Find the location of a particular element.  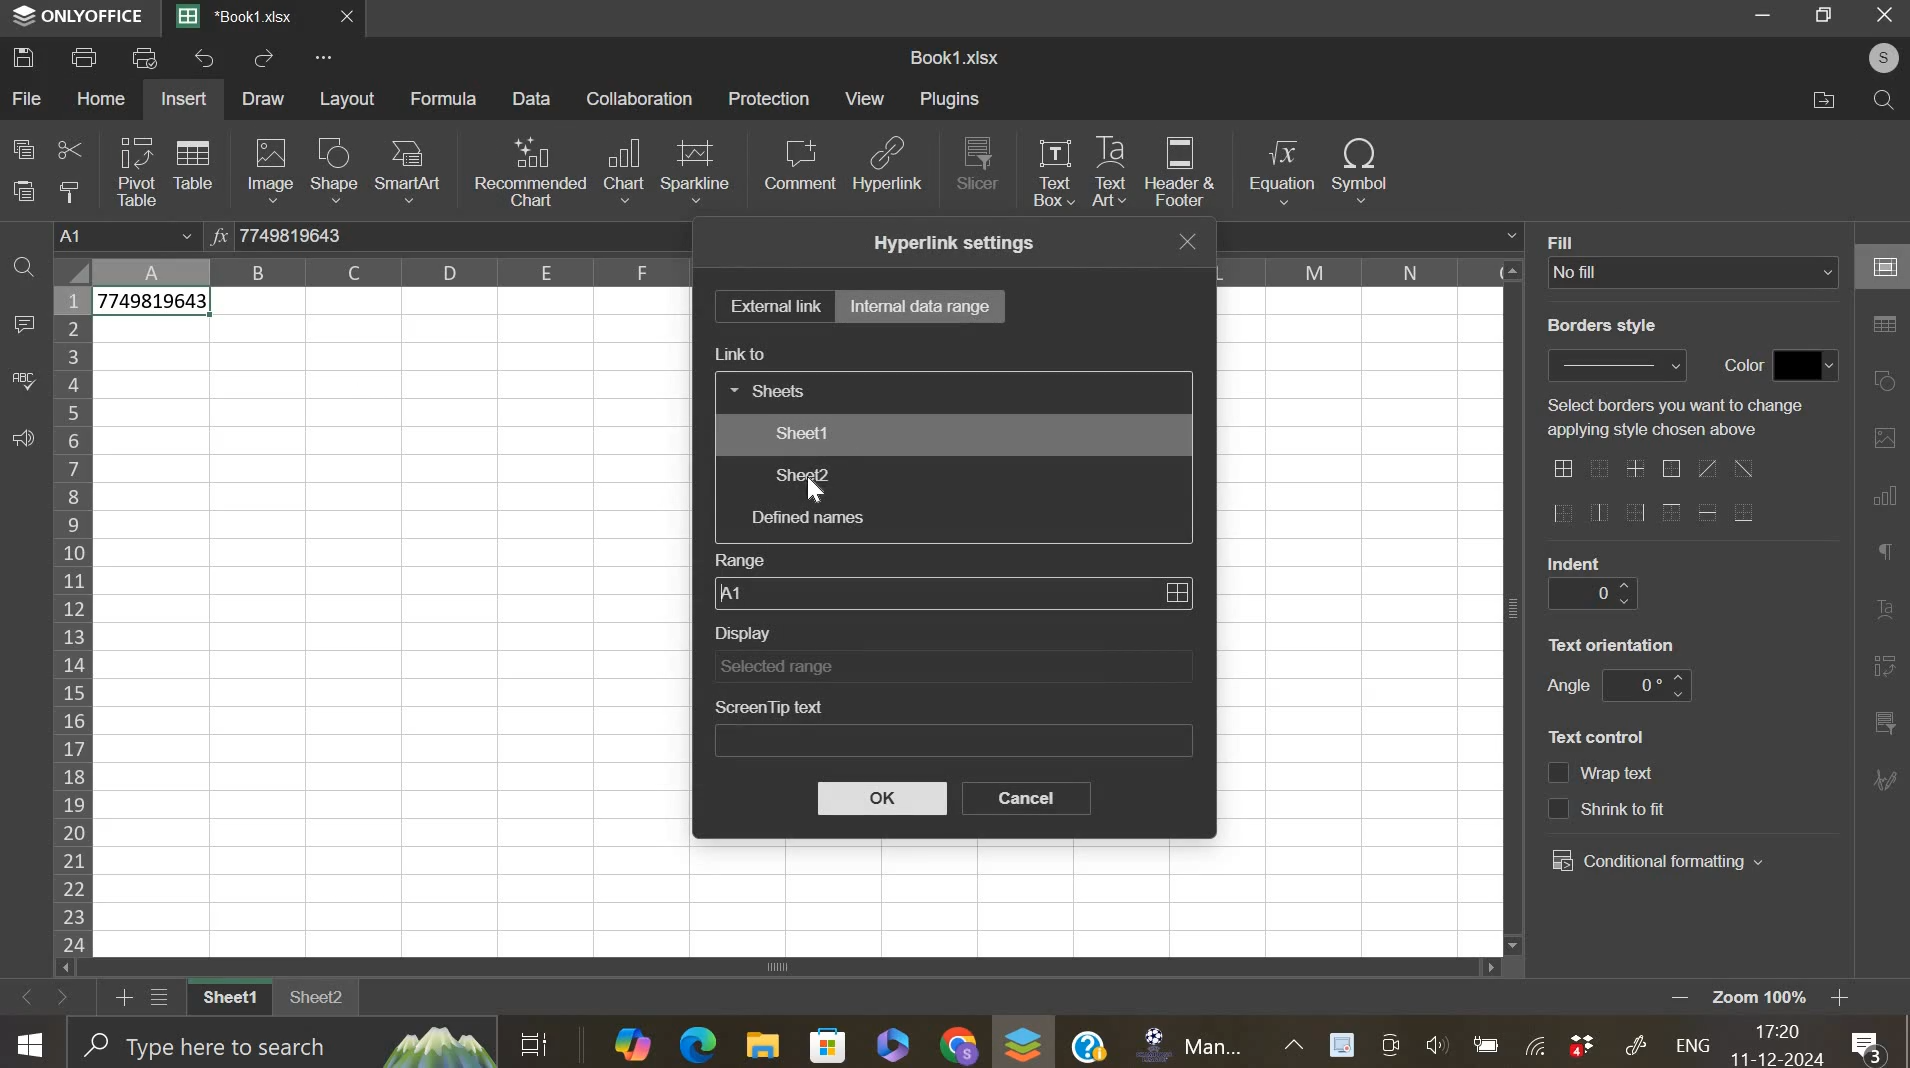

data is located at coordinates (534, 98).